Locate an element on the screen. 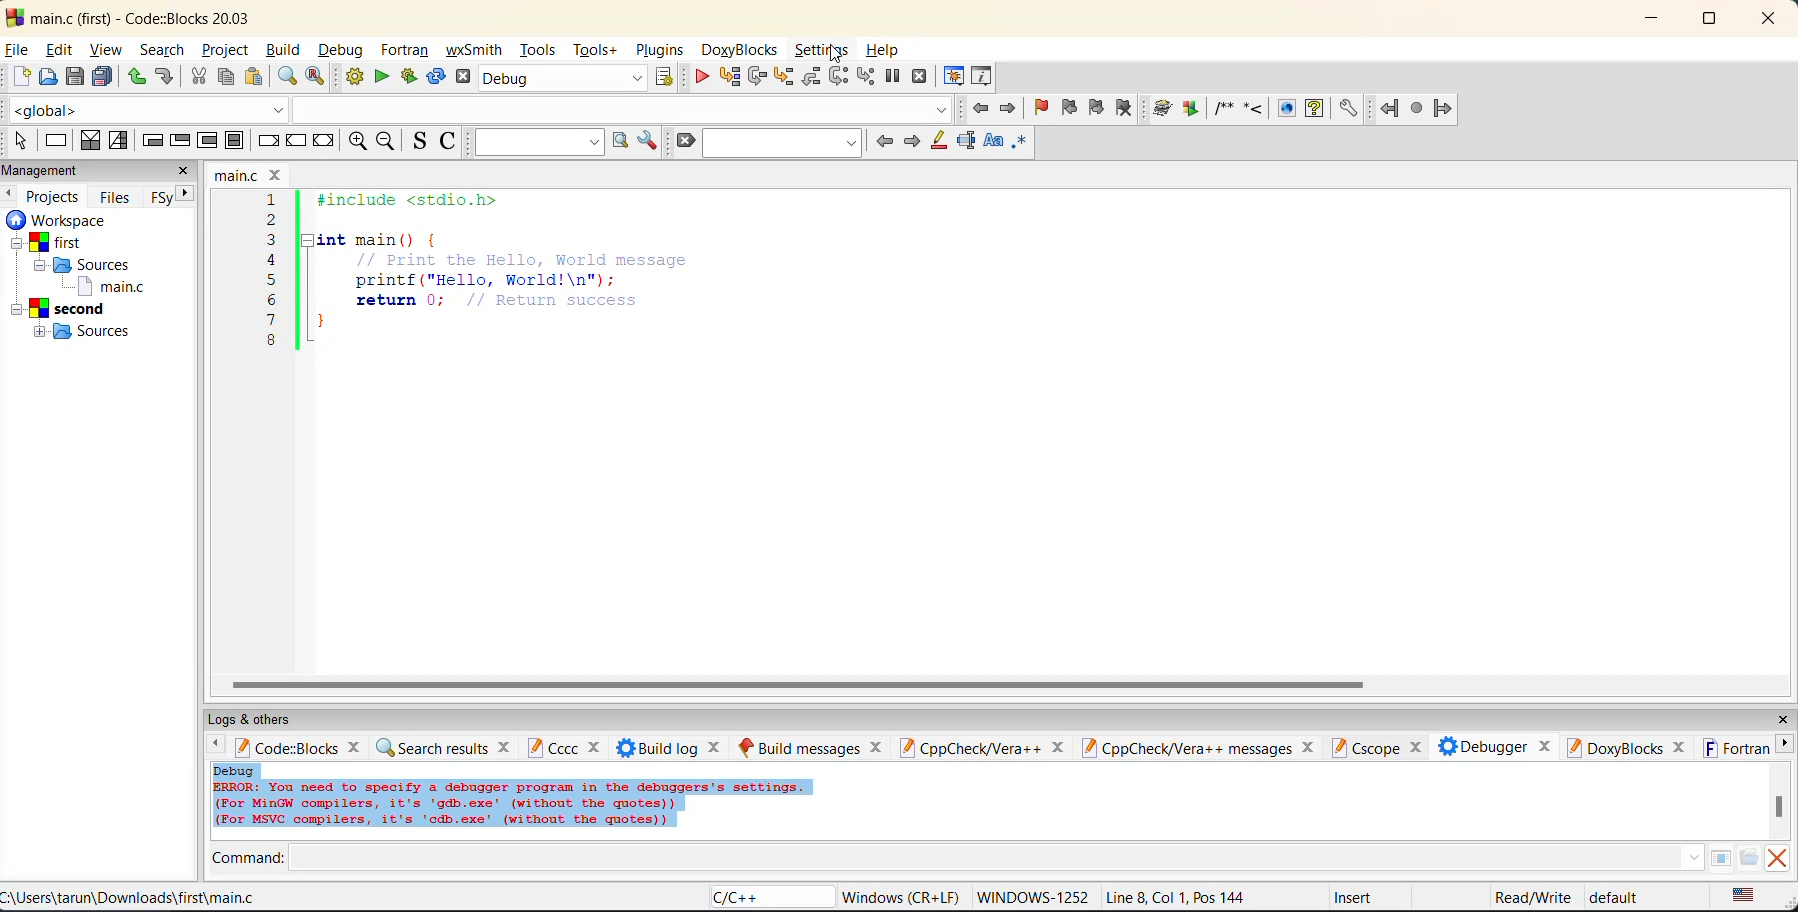 This screenshot has height=912, width=1798. break is located at coordinates (266, 139).